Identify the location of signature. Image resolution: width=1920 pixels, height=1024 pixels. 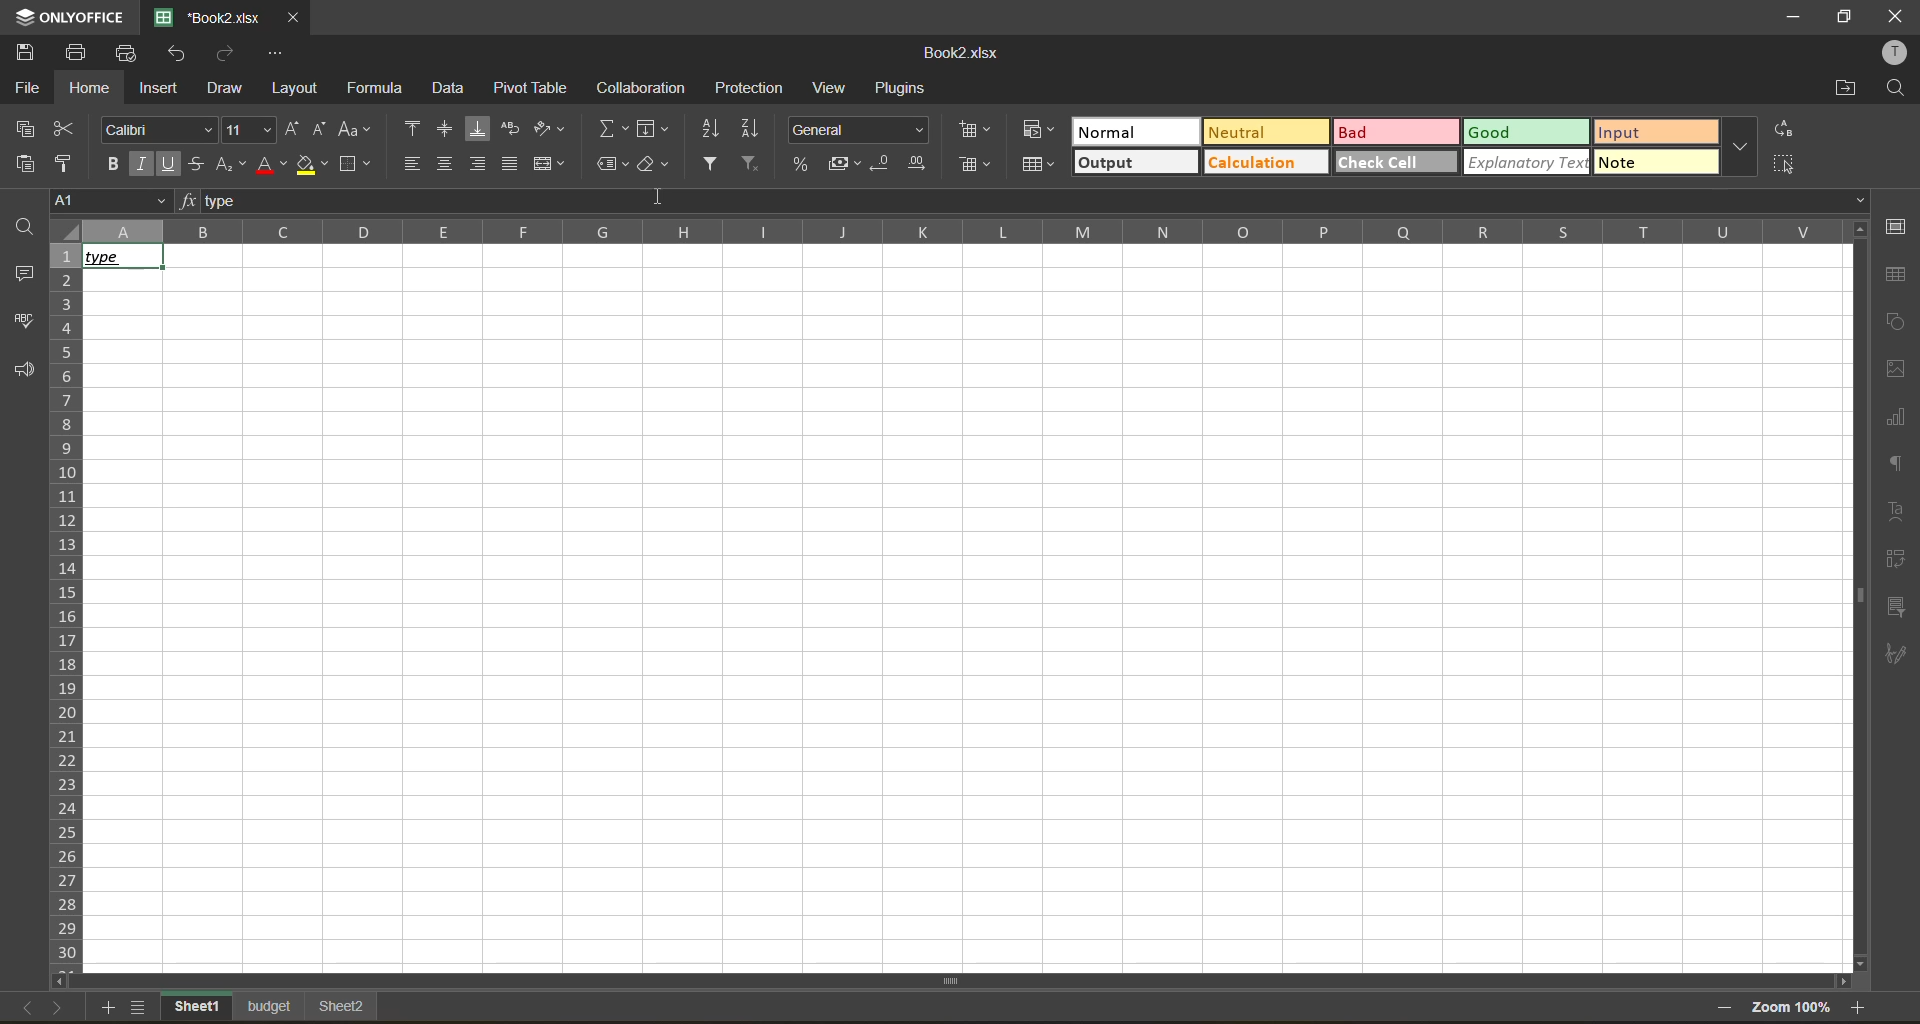
(1894, 654).